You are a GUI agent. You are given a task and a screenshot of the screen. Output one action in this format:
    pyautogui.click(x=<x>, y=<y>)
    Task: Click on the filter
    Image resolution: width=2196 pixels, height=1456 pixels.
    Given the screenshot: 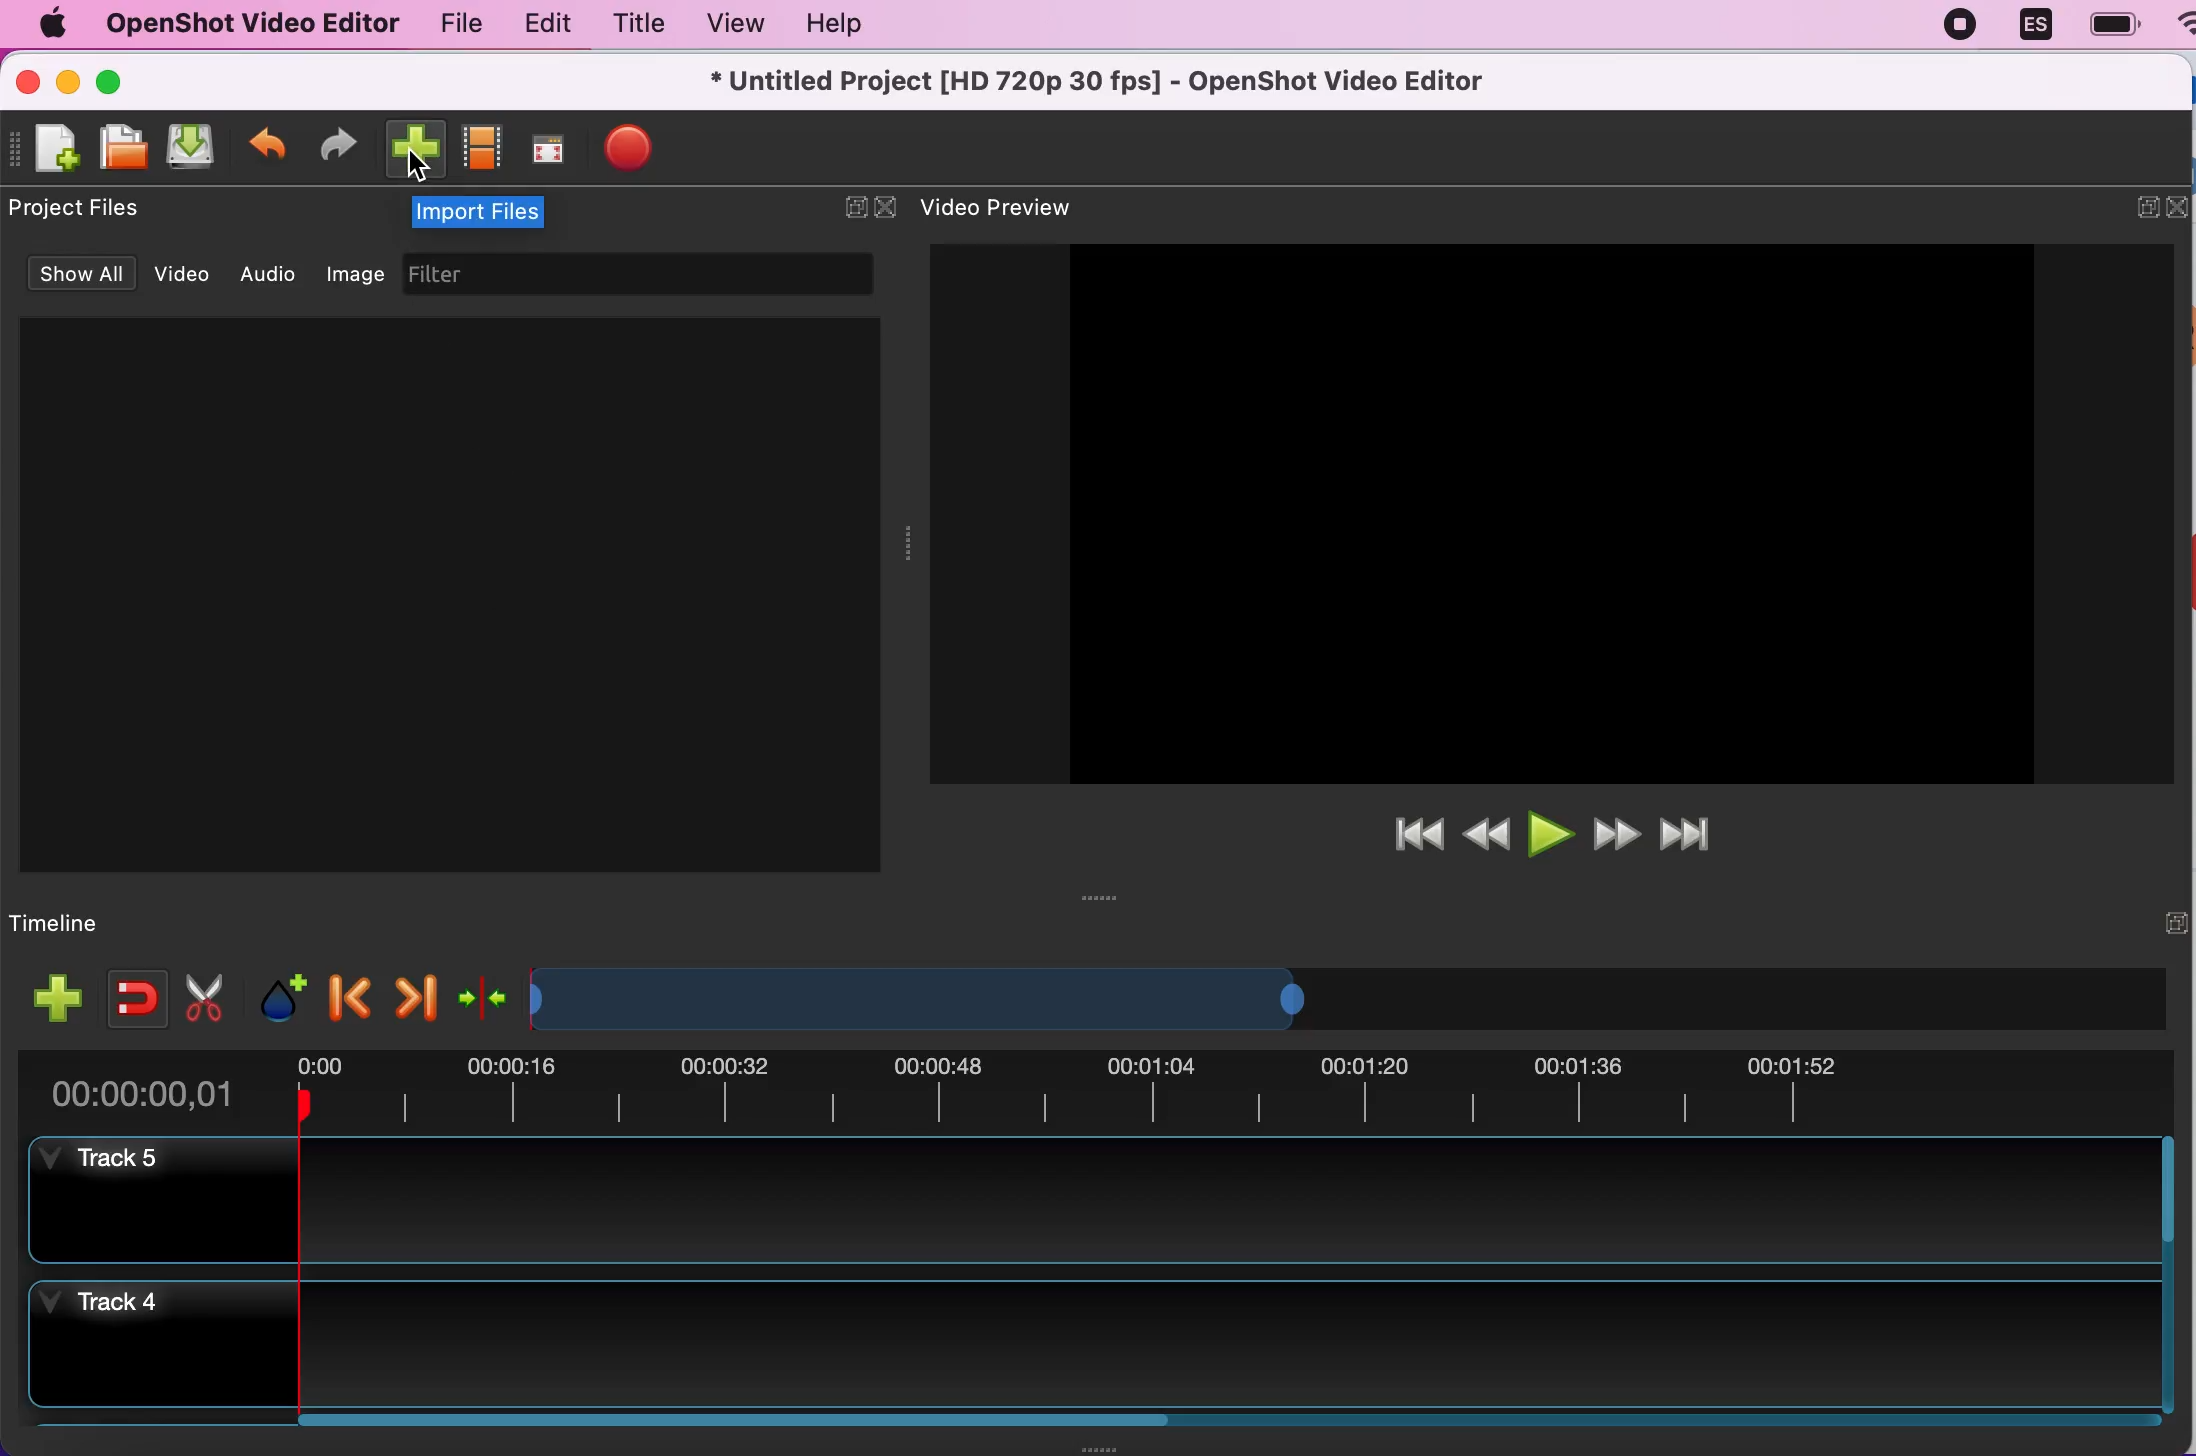 What is the action you would take?
    pyautogui.click(x=642, y=270)
    